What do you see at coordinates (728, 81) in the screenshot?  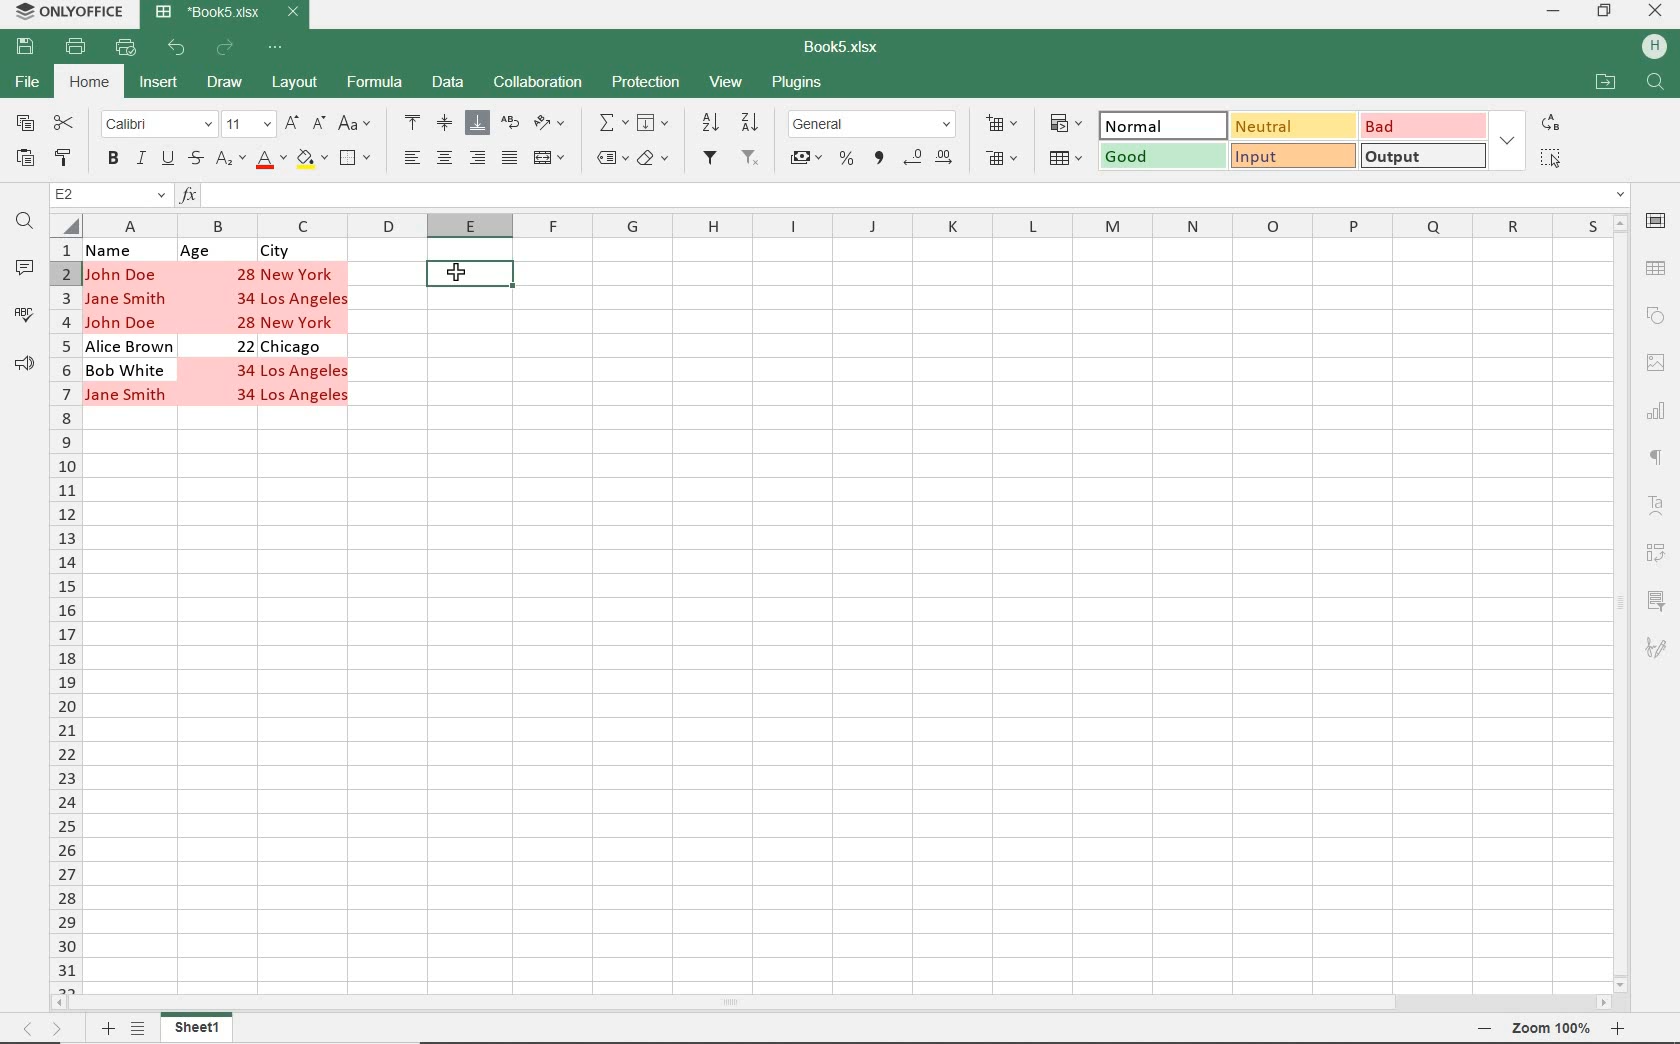 I see `VIEW` at bounding box center [728, 81].